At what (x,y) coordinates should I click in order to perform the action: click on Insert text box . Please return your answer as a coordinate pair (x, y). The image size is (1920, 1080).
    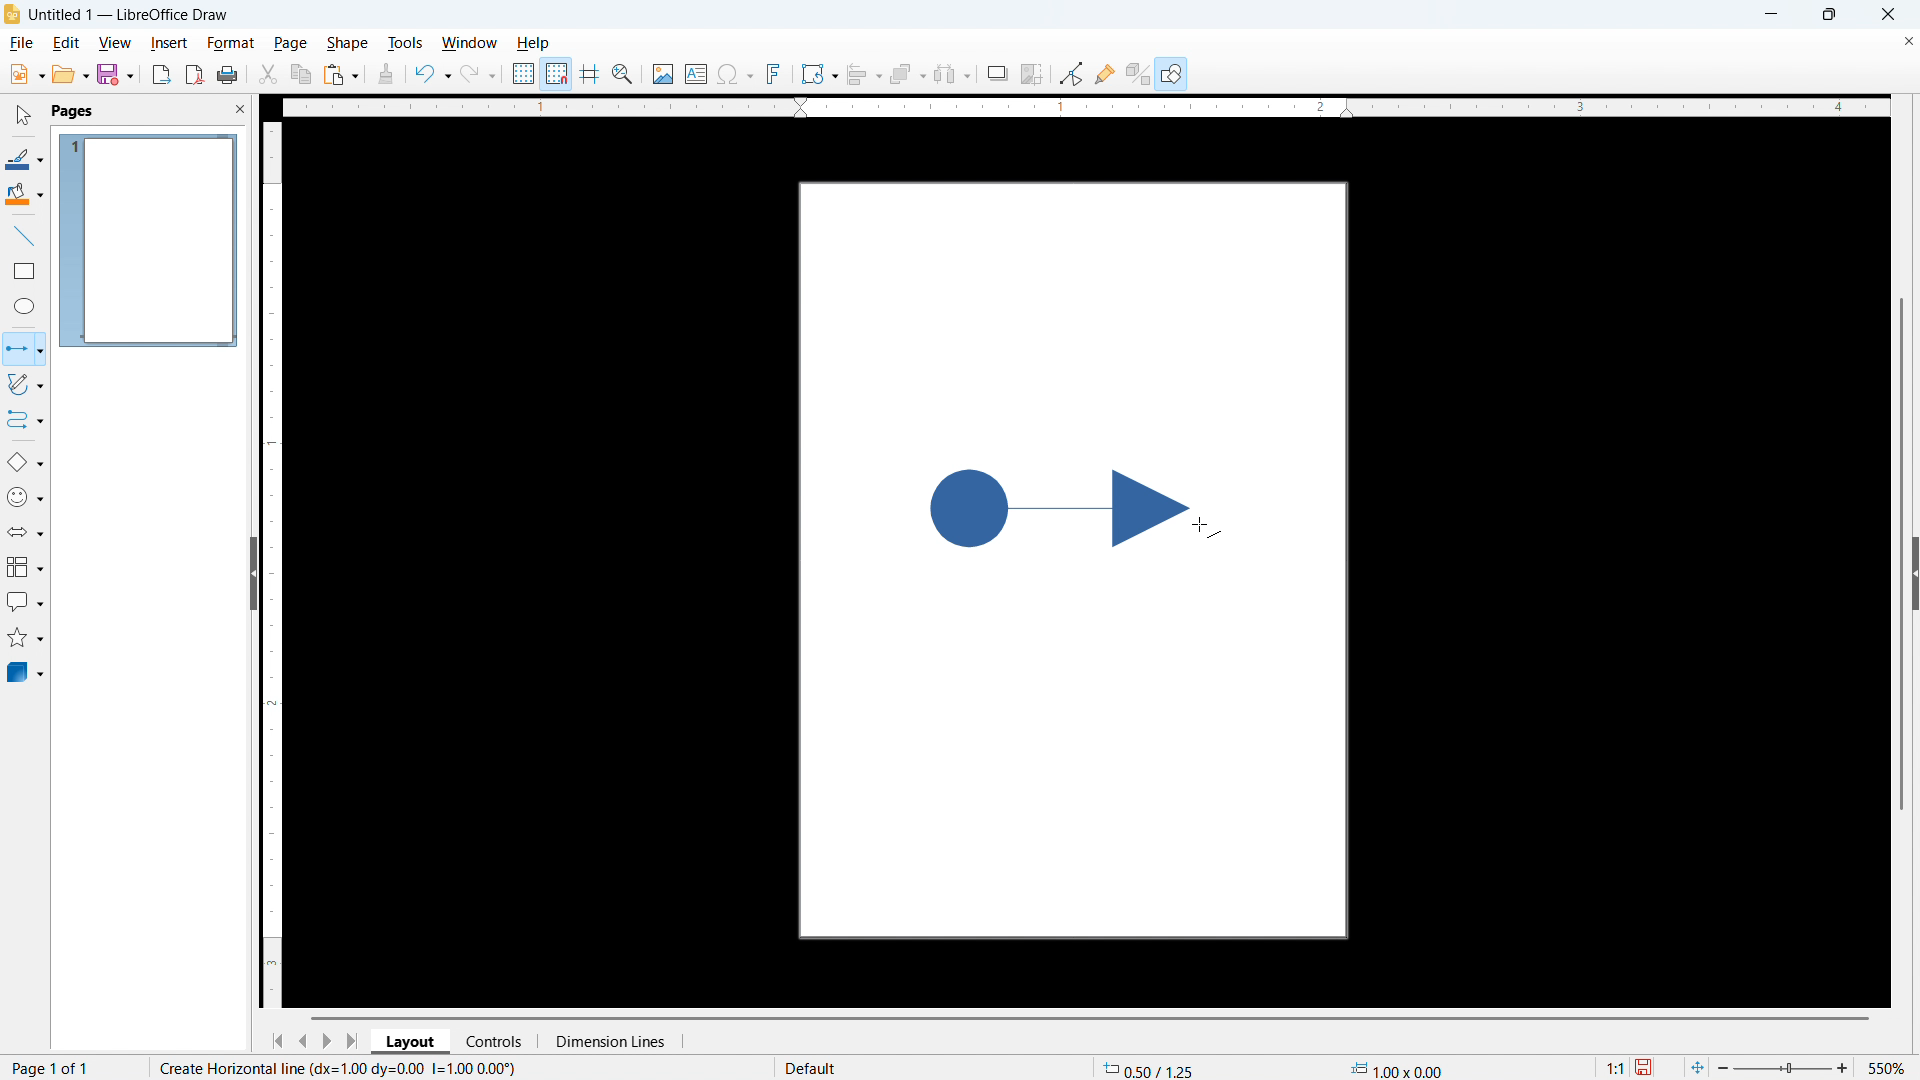
    Looking at the image, I should click on (697, 73).